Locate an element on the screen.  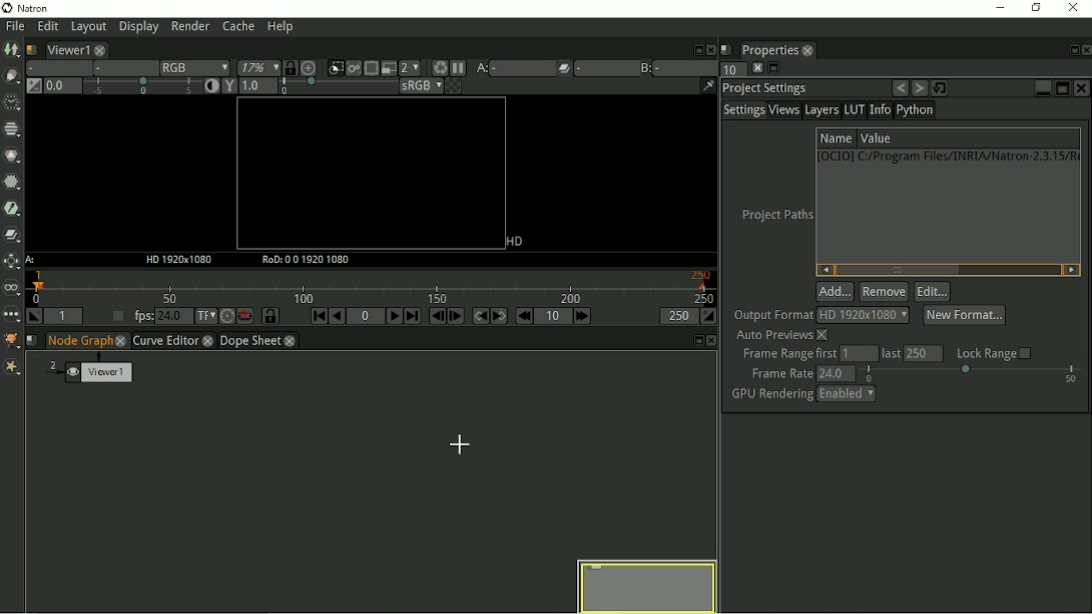
Lock range is located at coordinates (994, 353).